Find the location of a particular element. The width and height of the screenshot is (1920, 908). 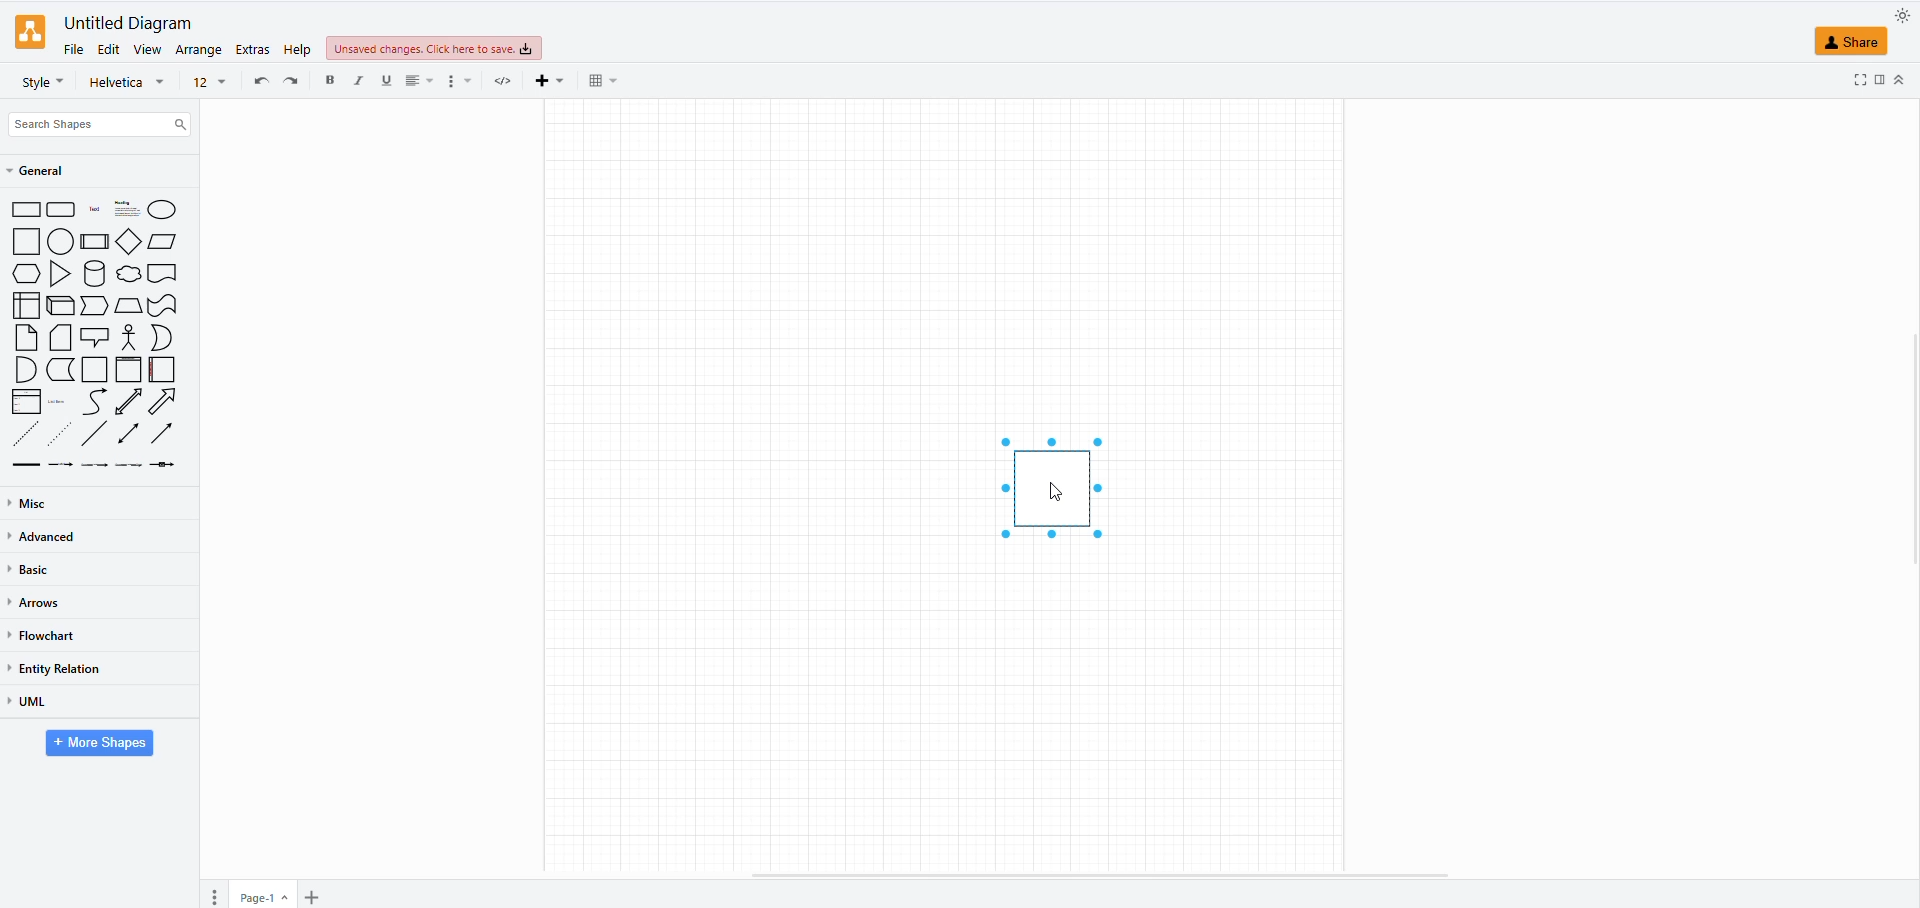

misc is located at coordinates (32, 503).